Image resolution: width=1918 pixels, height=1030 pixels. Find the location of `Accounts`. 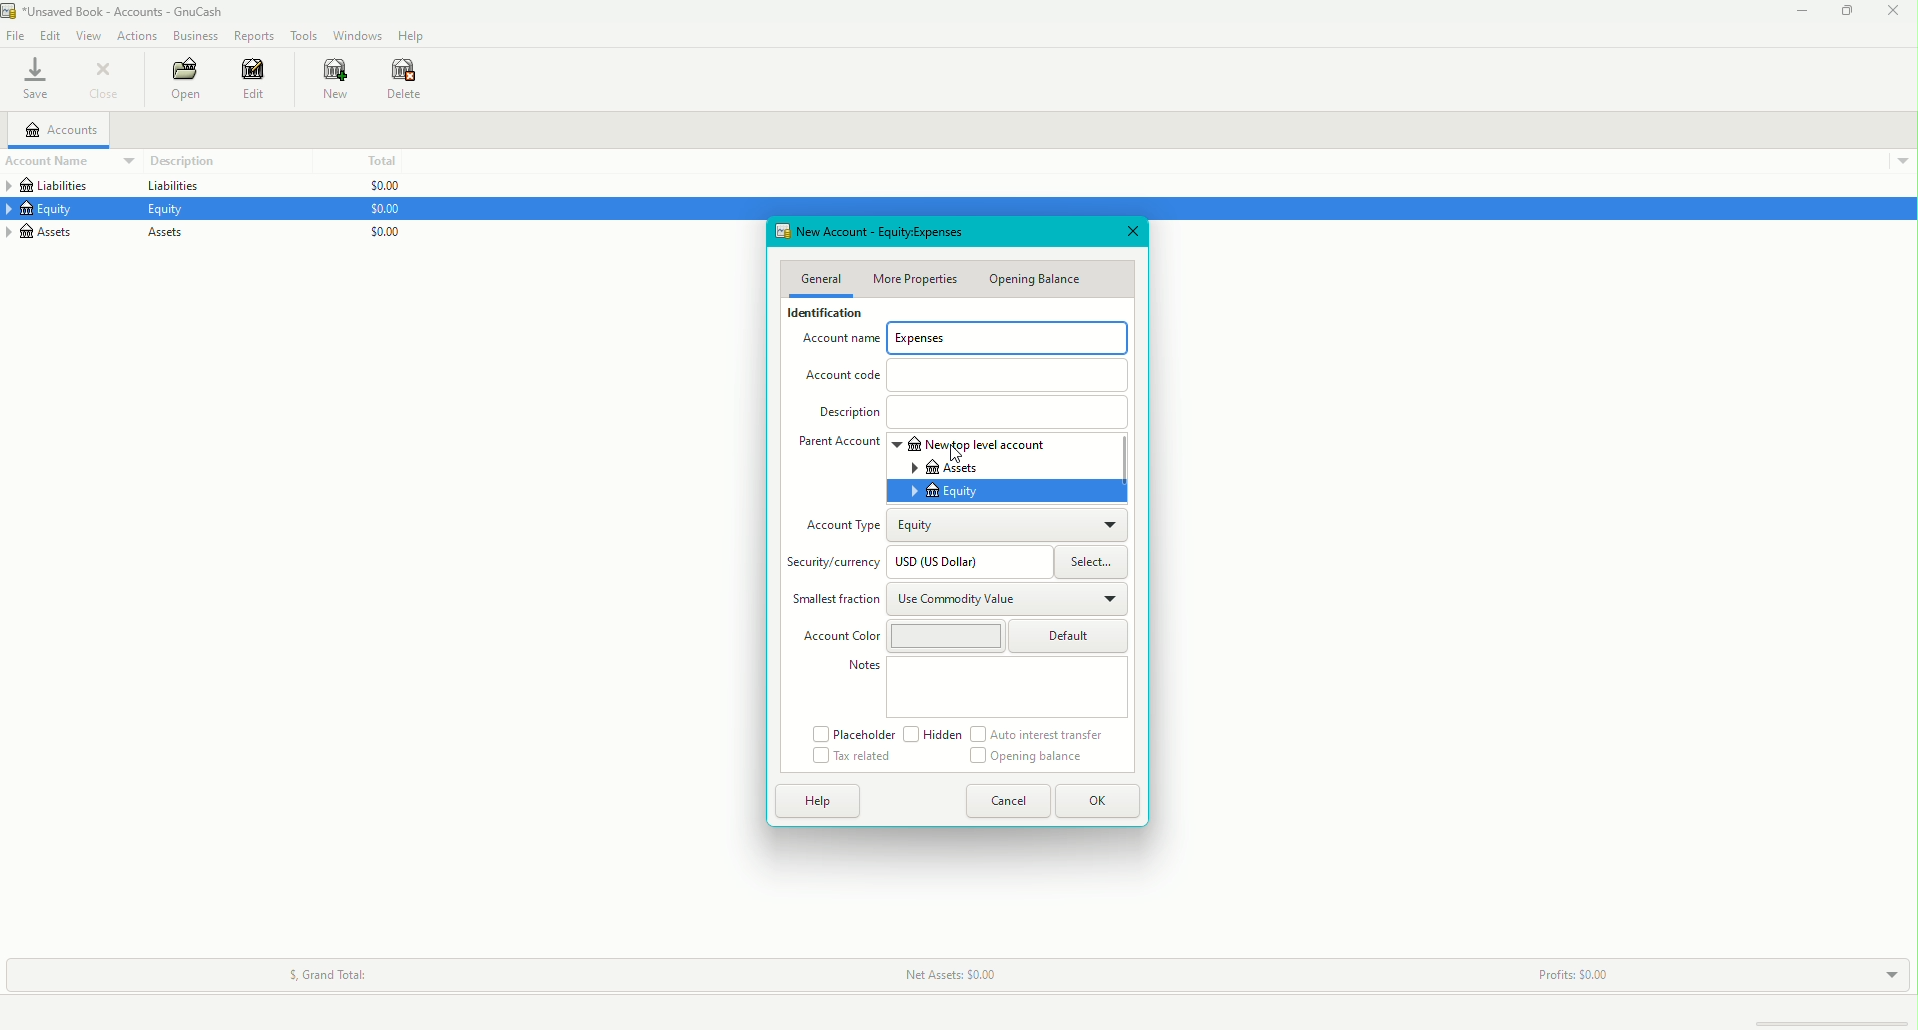

Accounts is located at coordinates (61, 130).